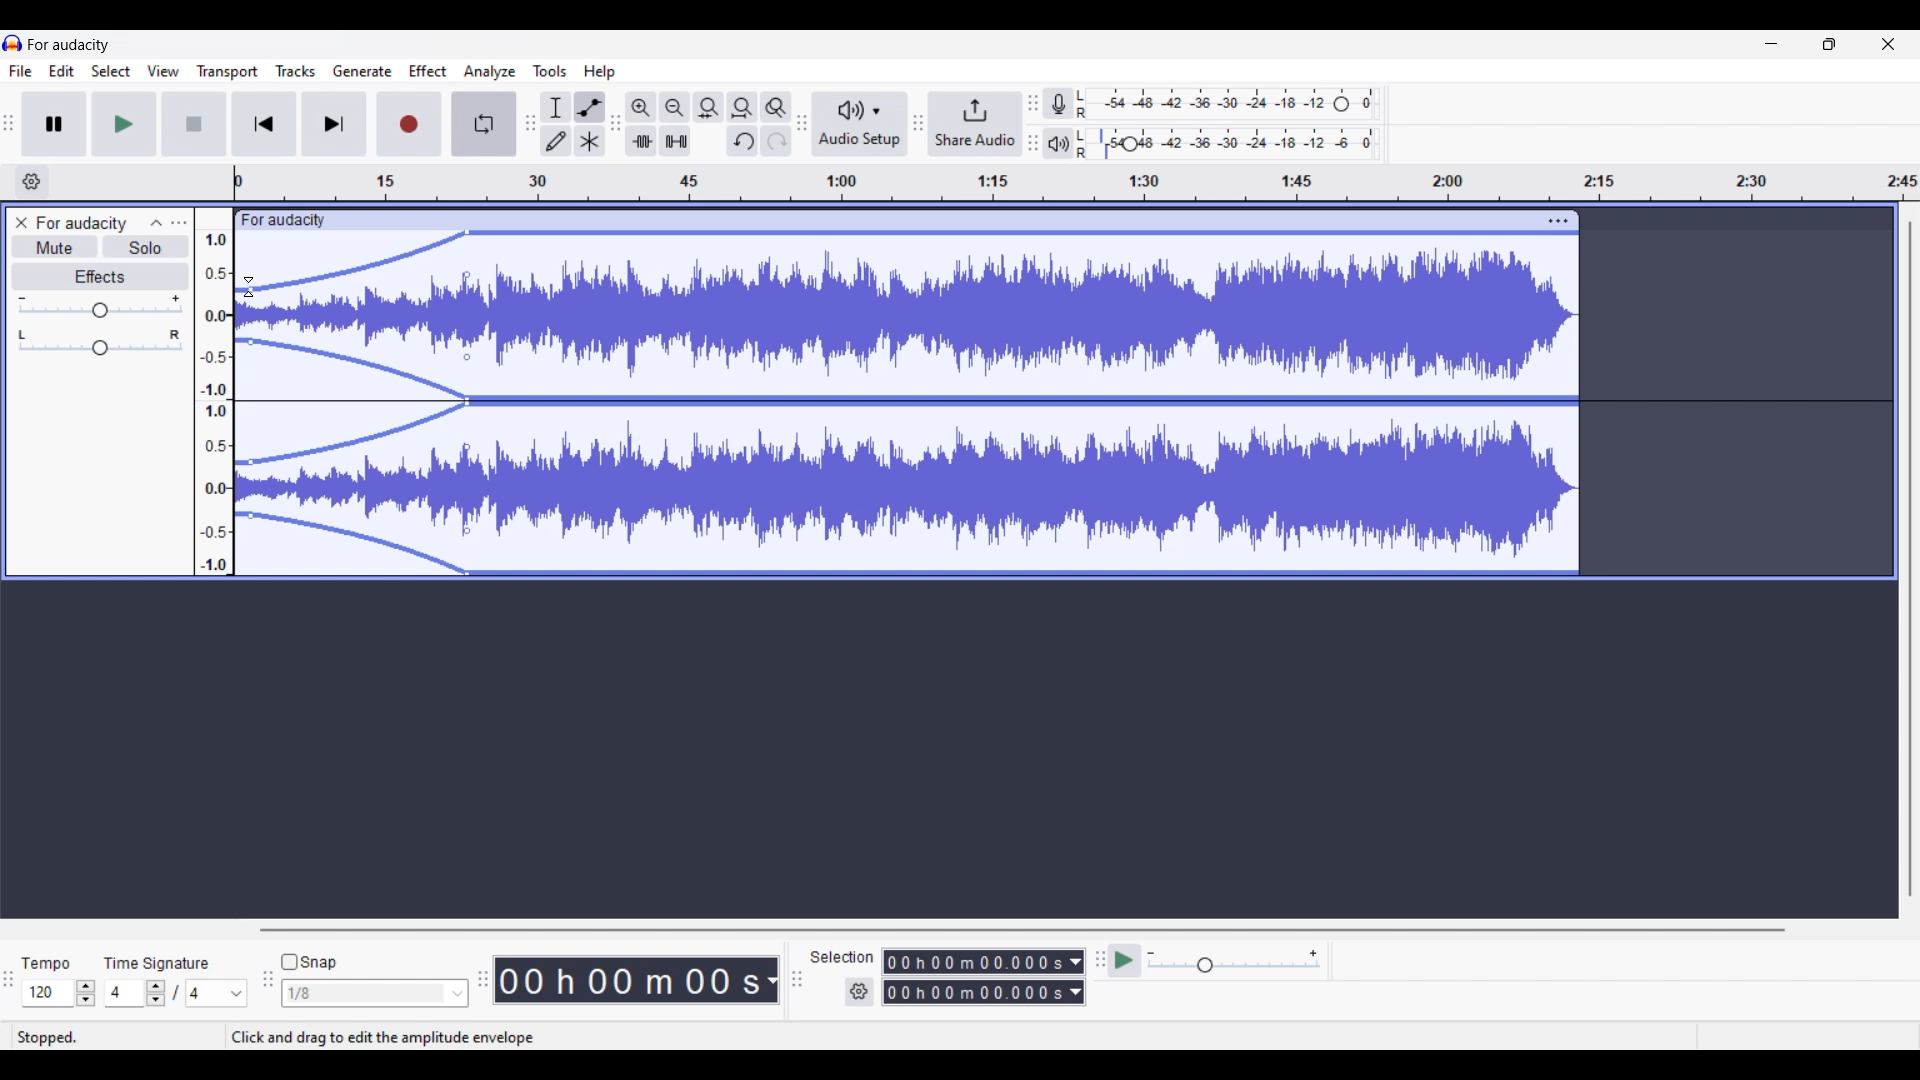 This screenshot has height=1080, width=1920. What do you see at coordinates (1058, 103) in the screenshot?
I see `Record meter` at bounding box center [1058, 103].